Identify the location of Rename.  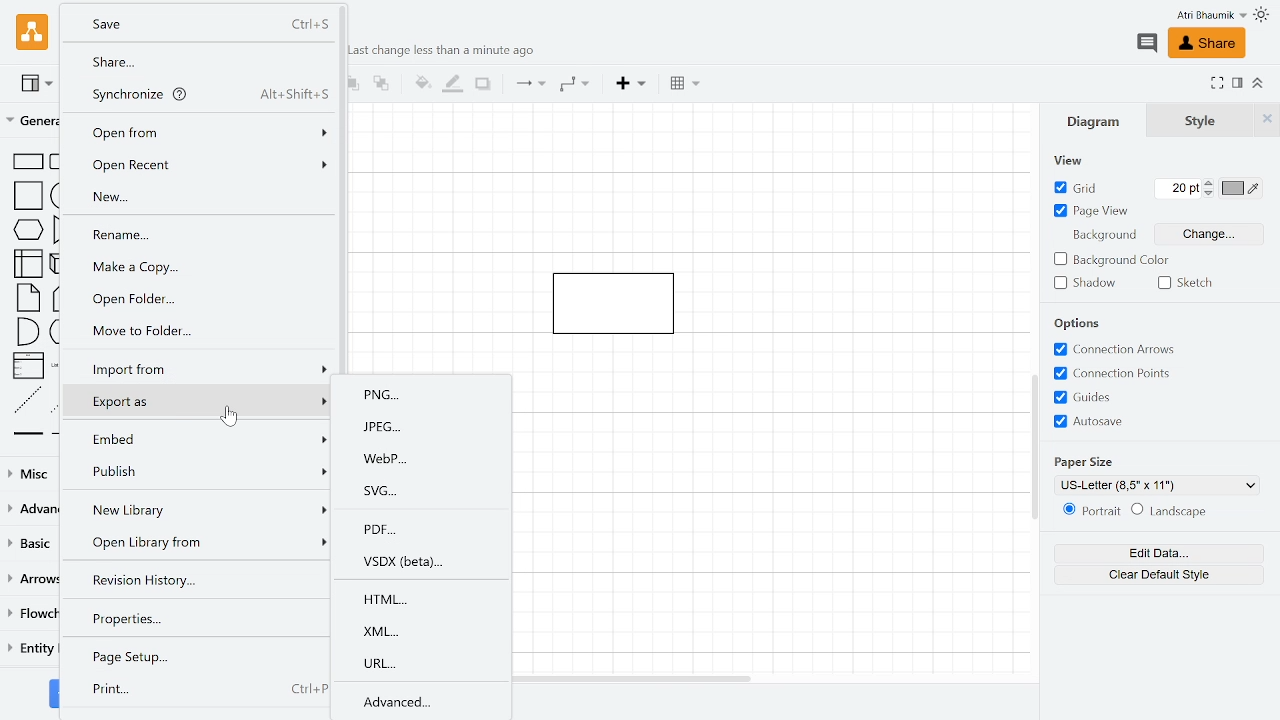
(202, 233).